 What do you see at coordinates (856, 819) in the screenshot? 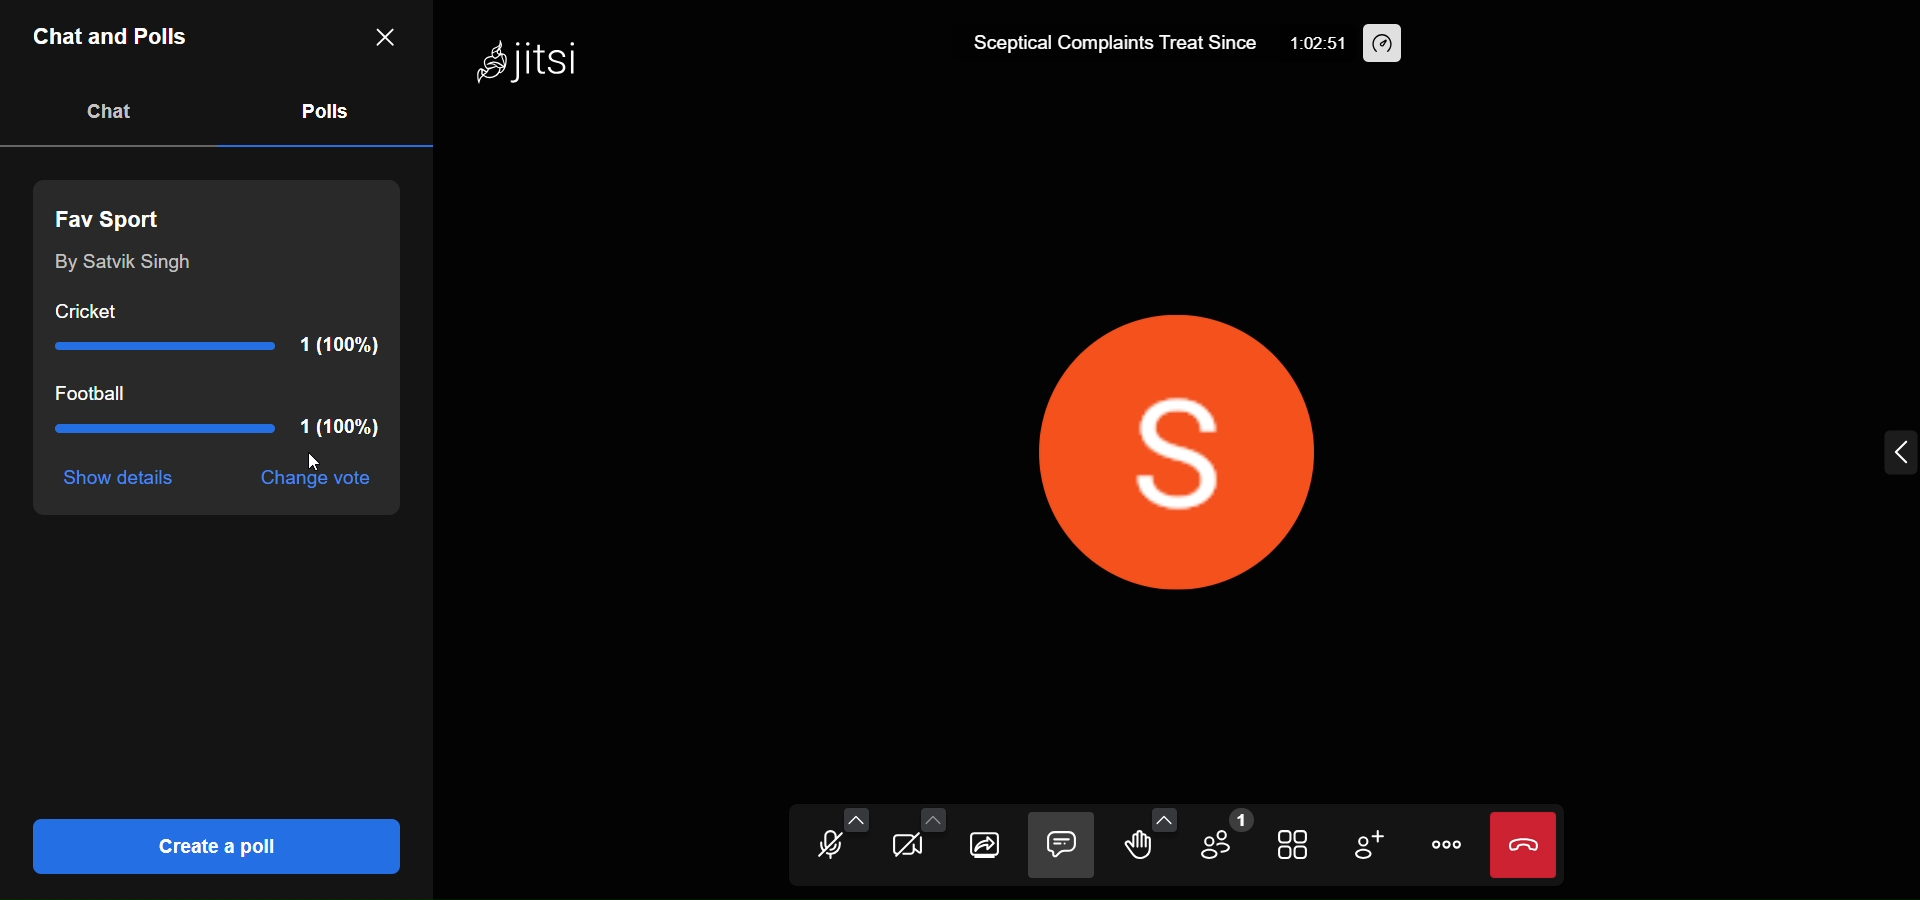
I see `more audio option` at bounding box center [856, 819].